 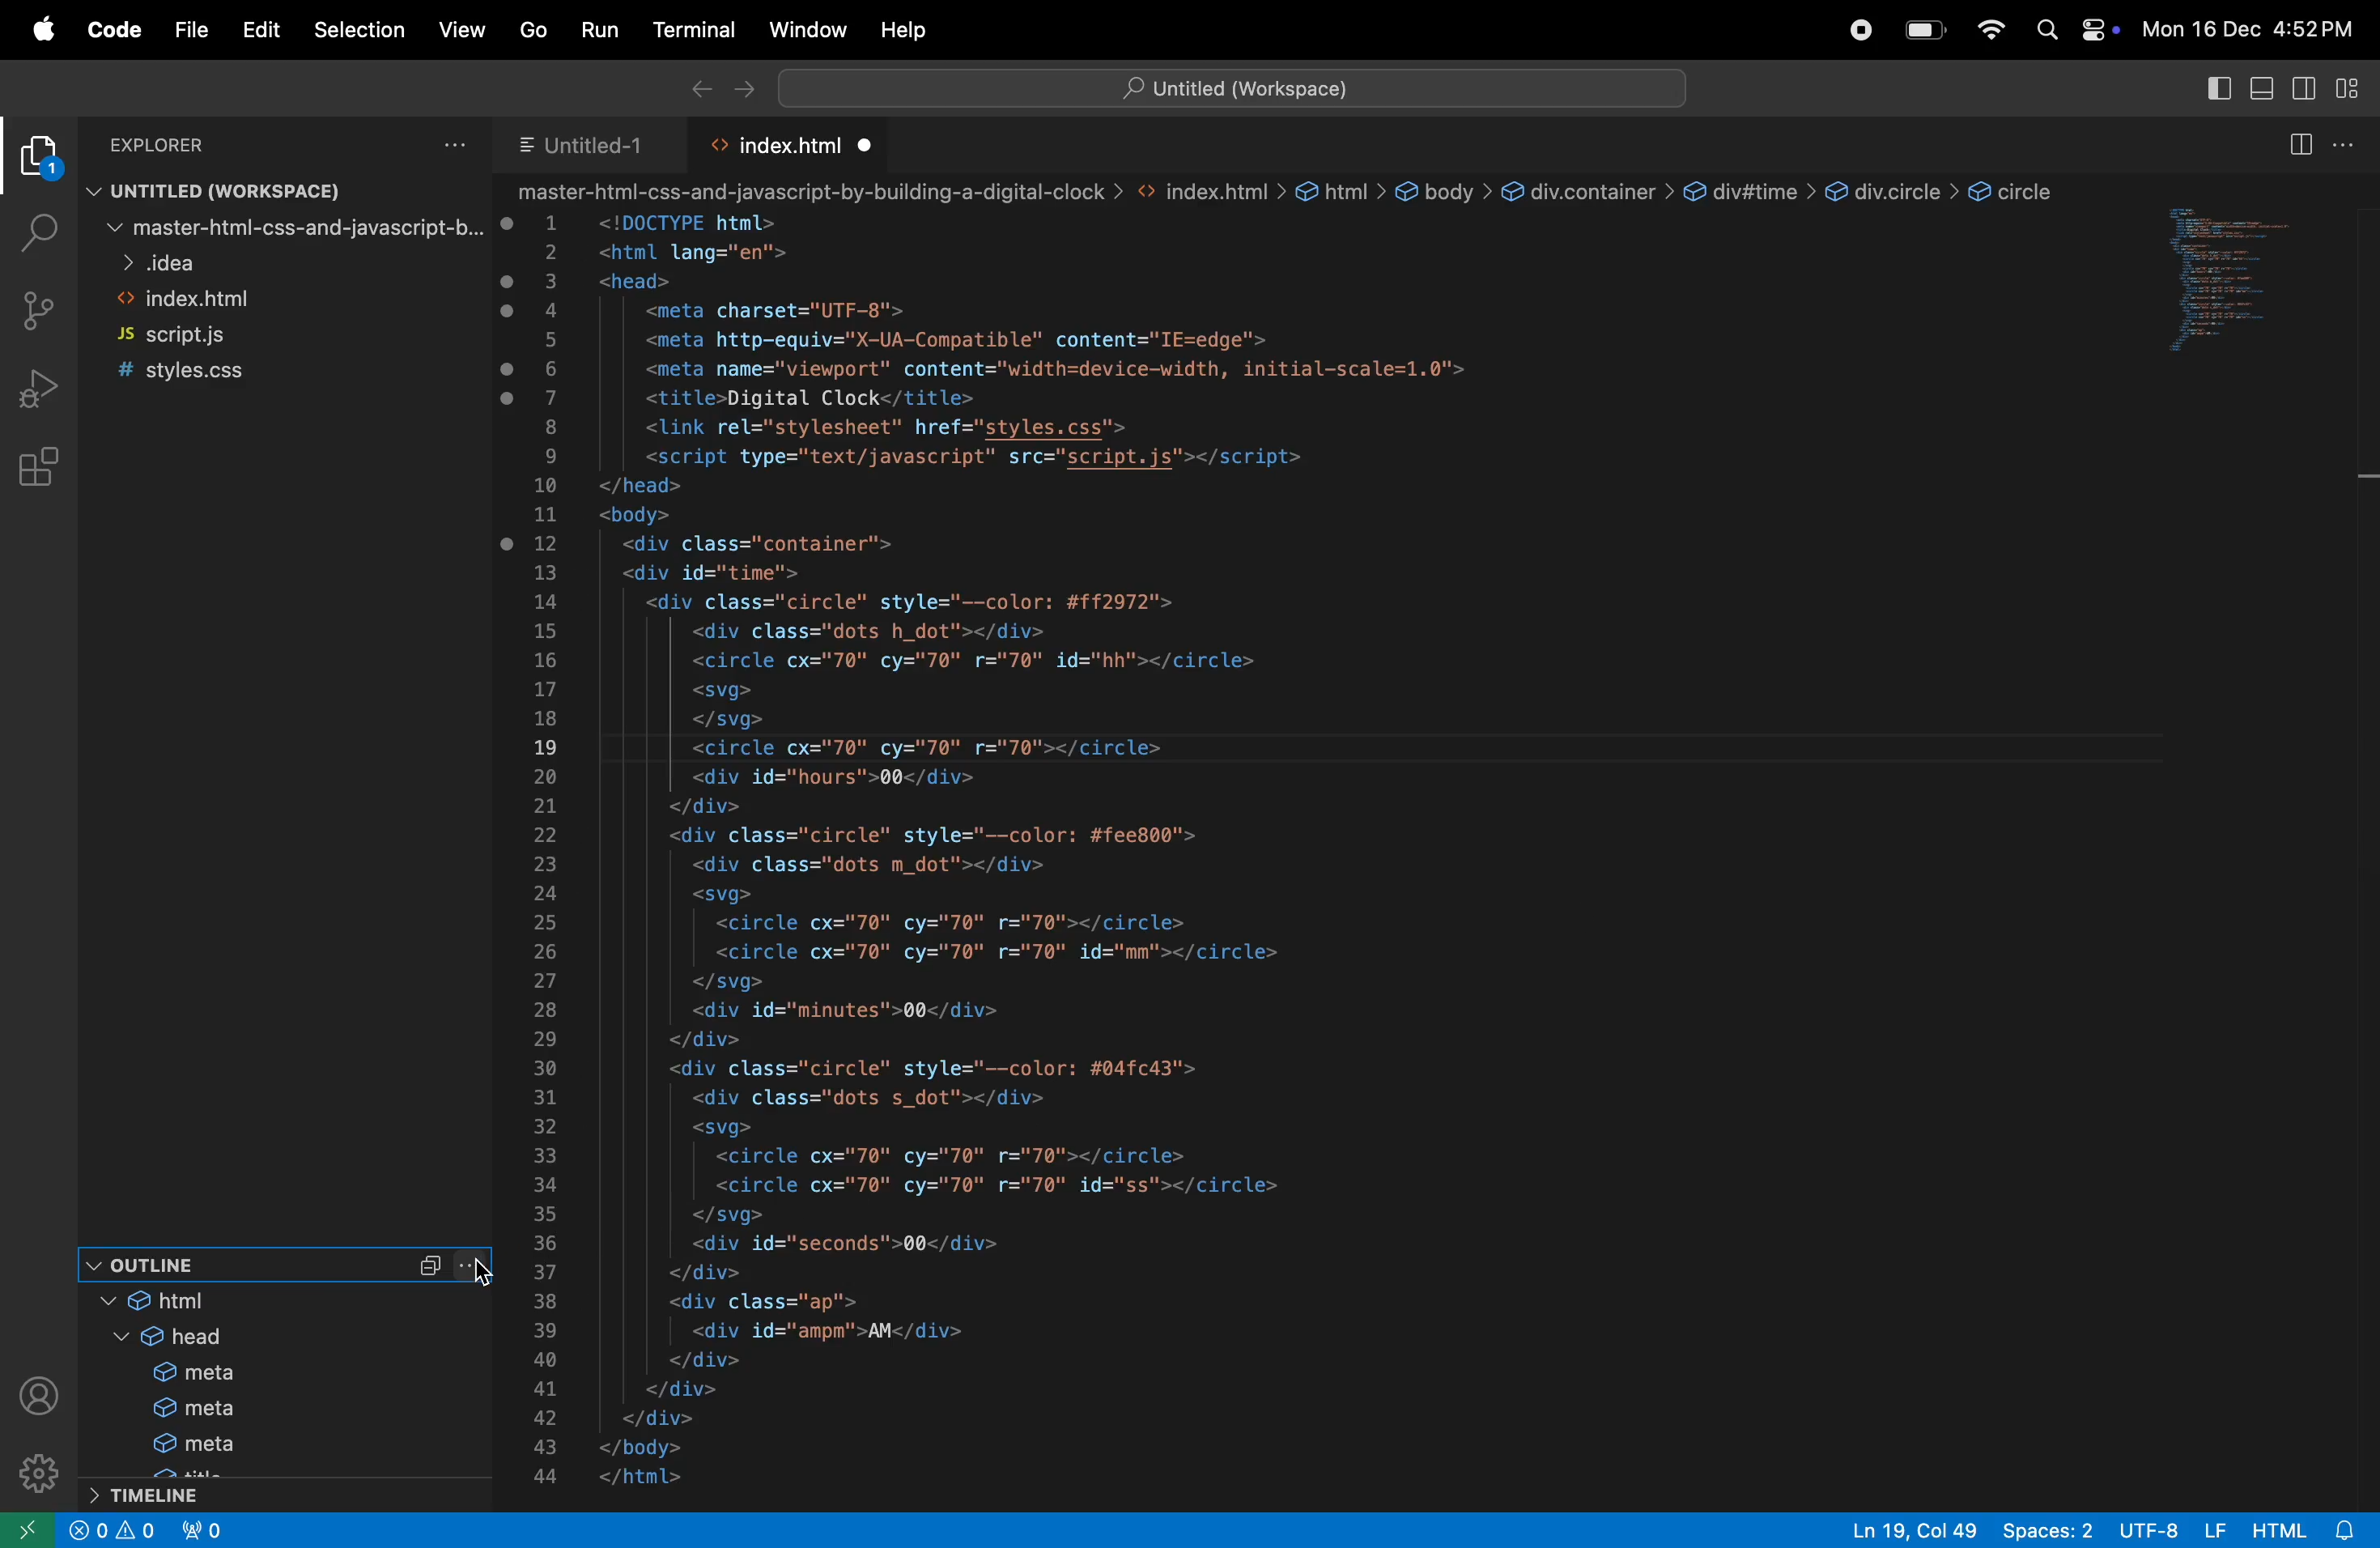 What do you see at coordinates (182, 24) in the screenshot?
I see `file` at bounding box center [182, 24].